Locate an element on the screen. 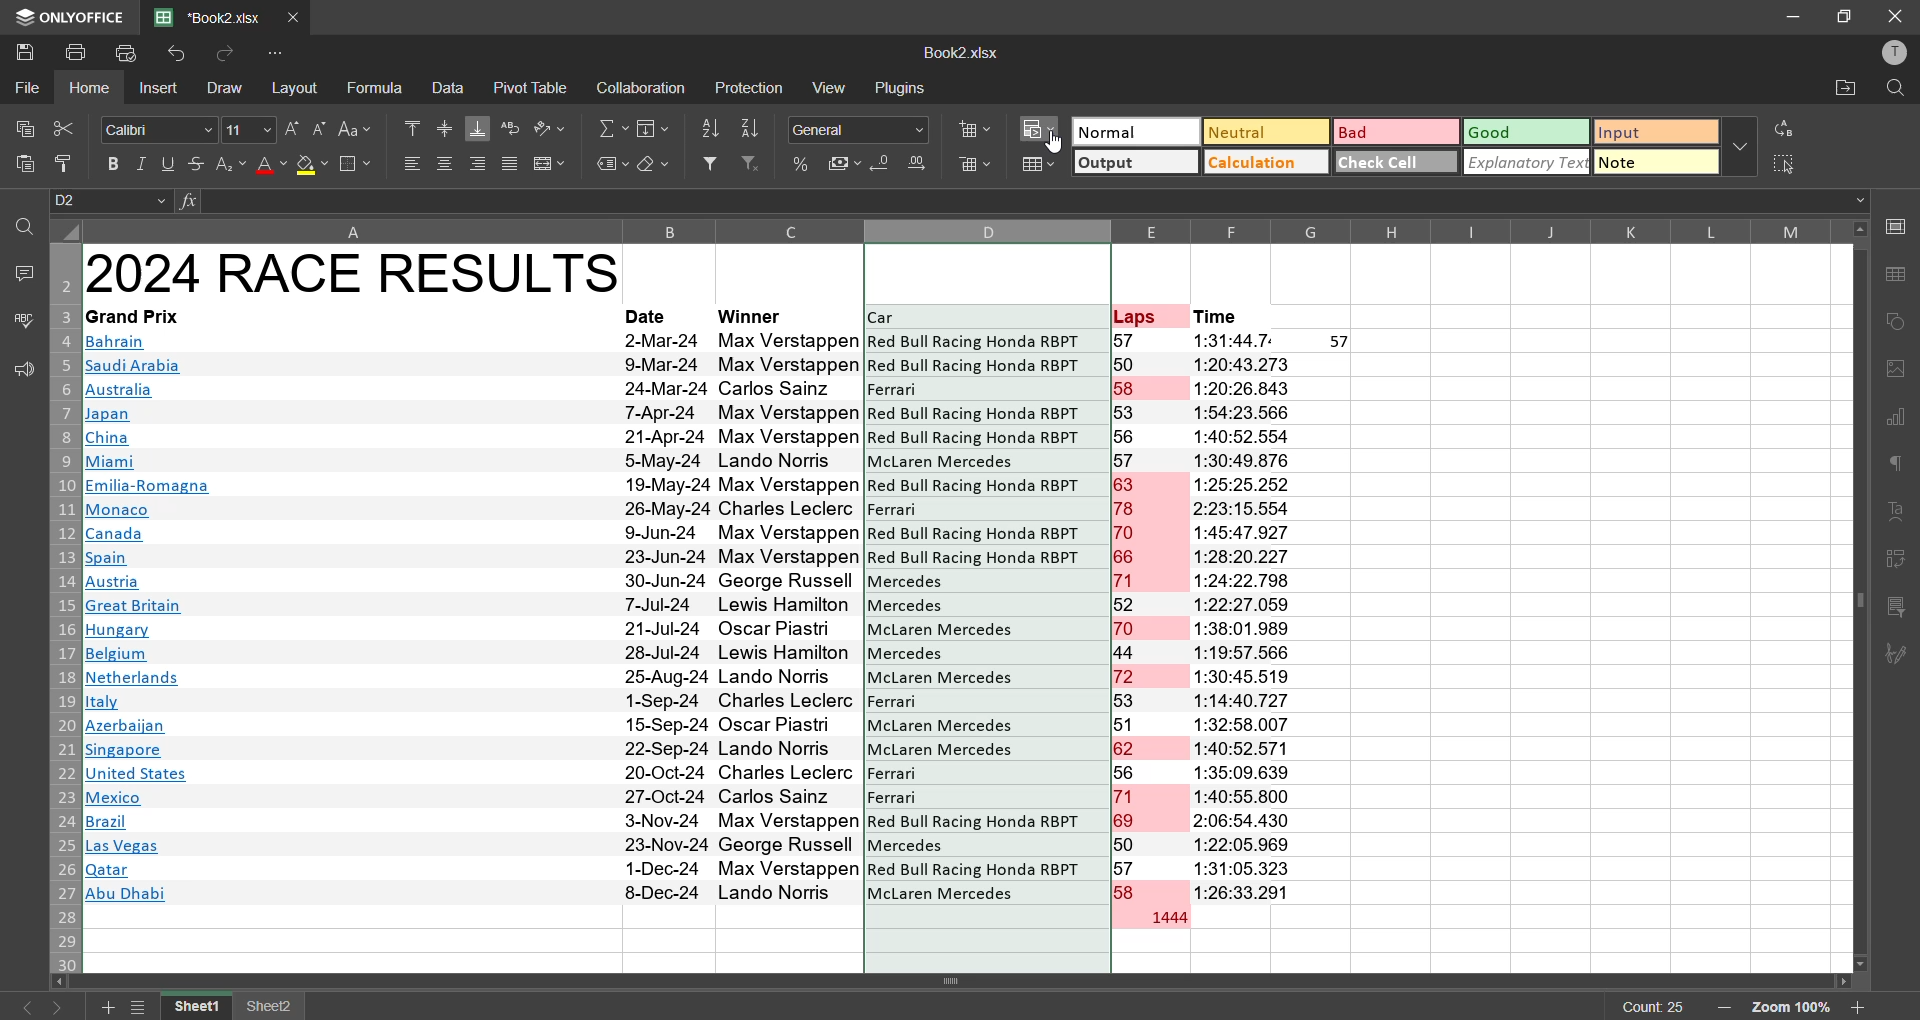  named ranges is located at coordinates (612, 165).